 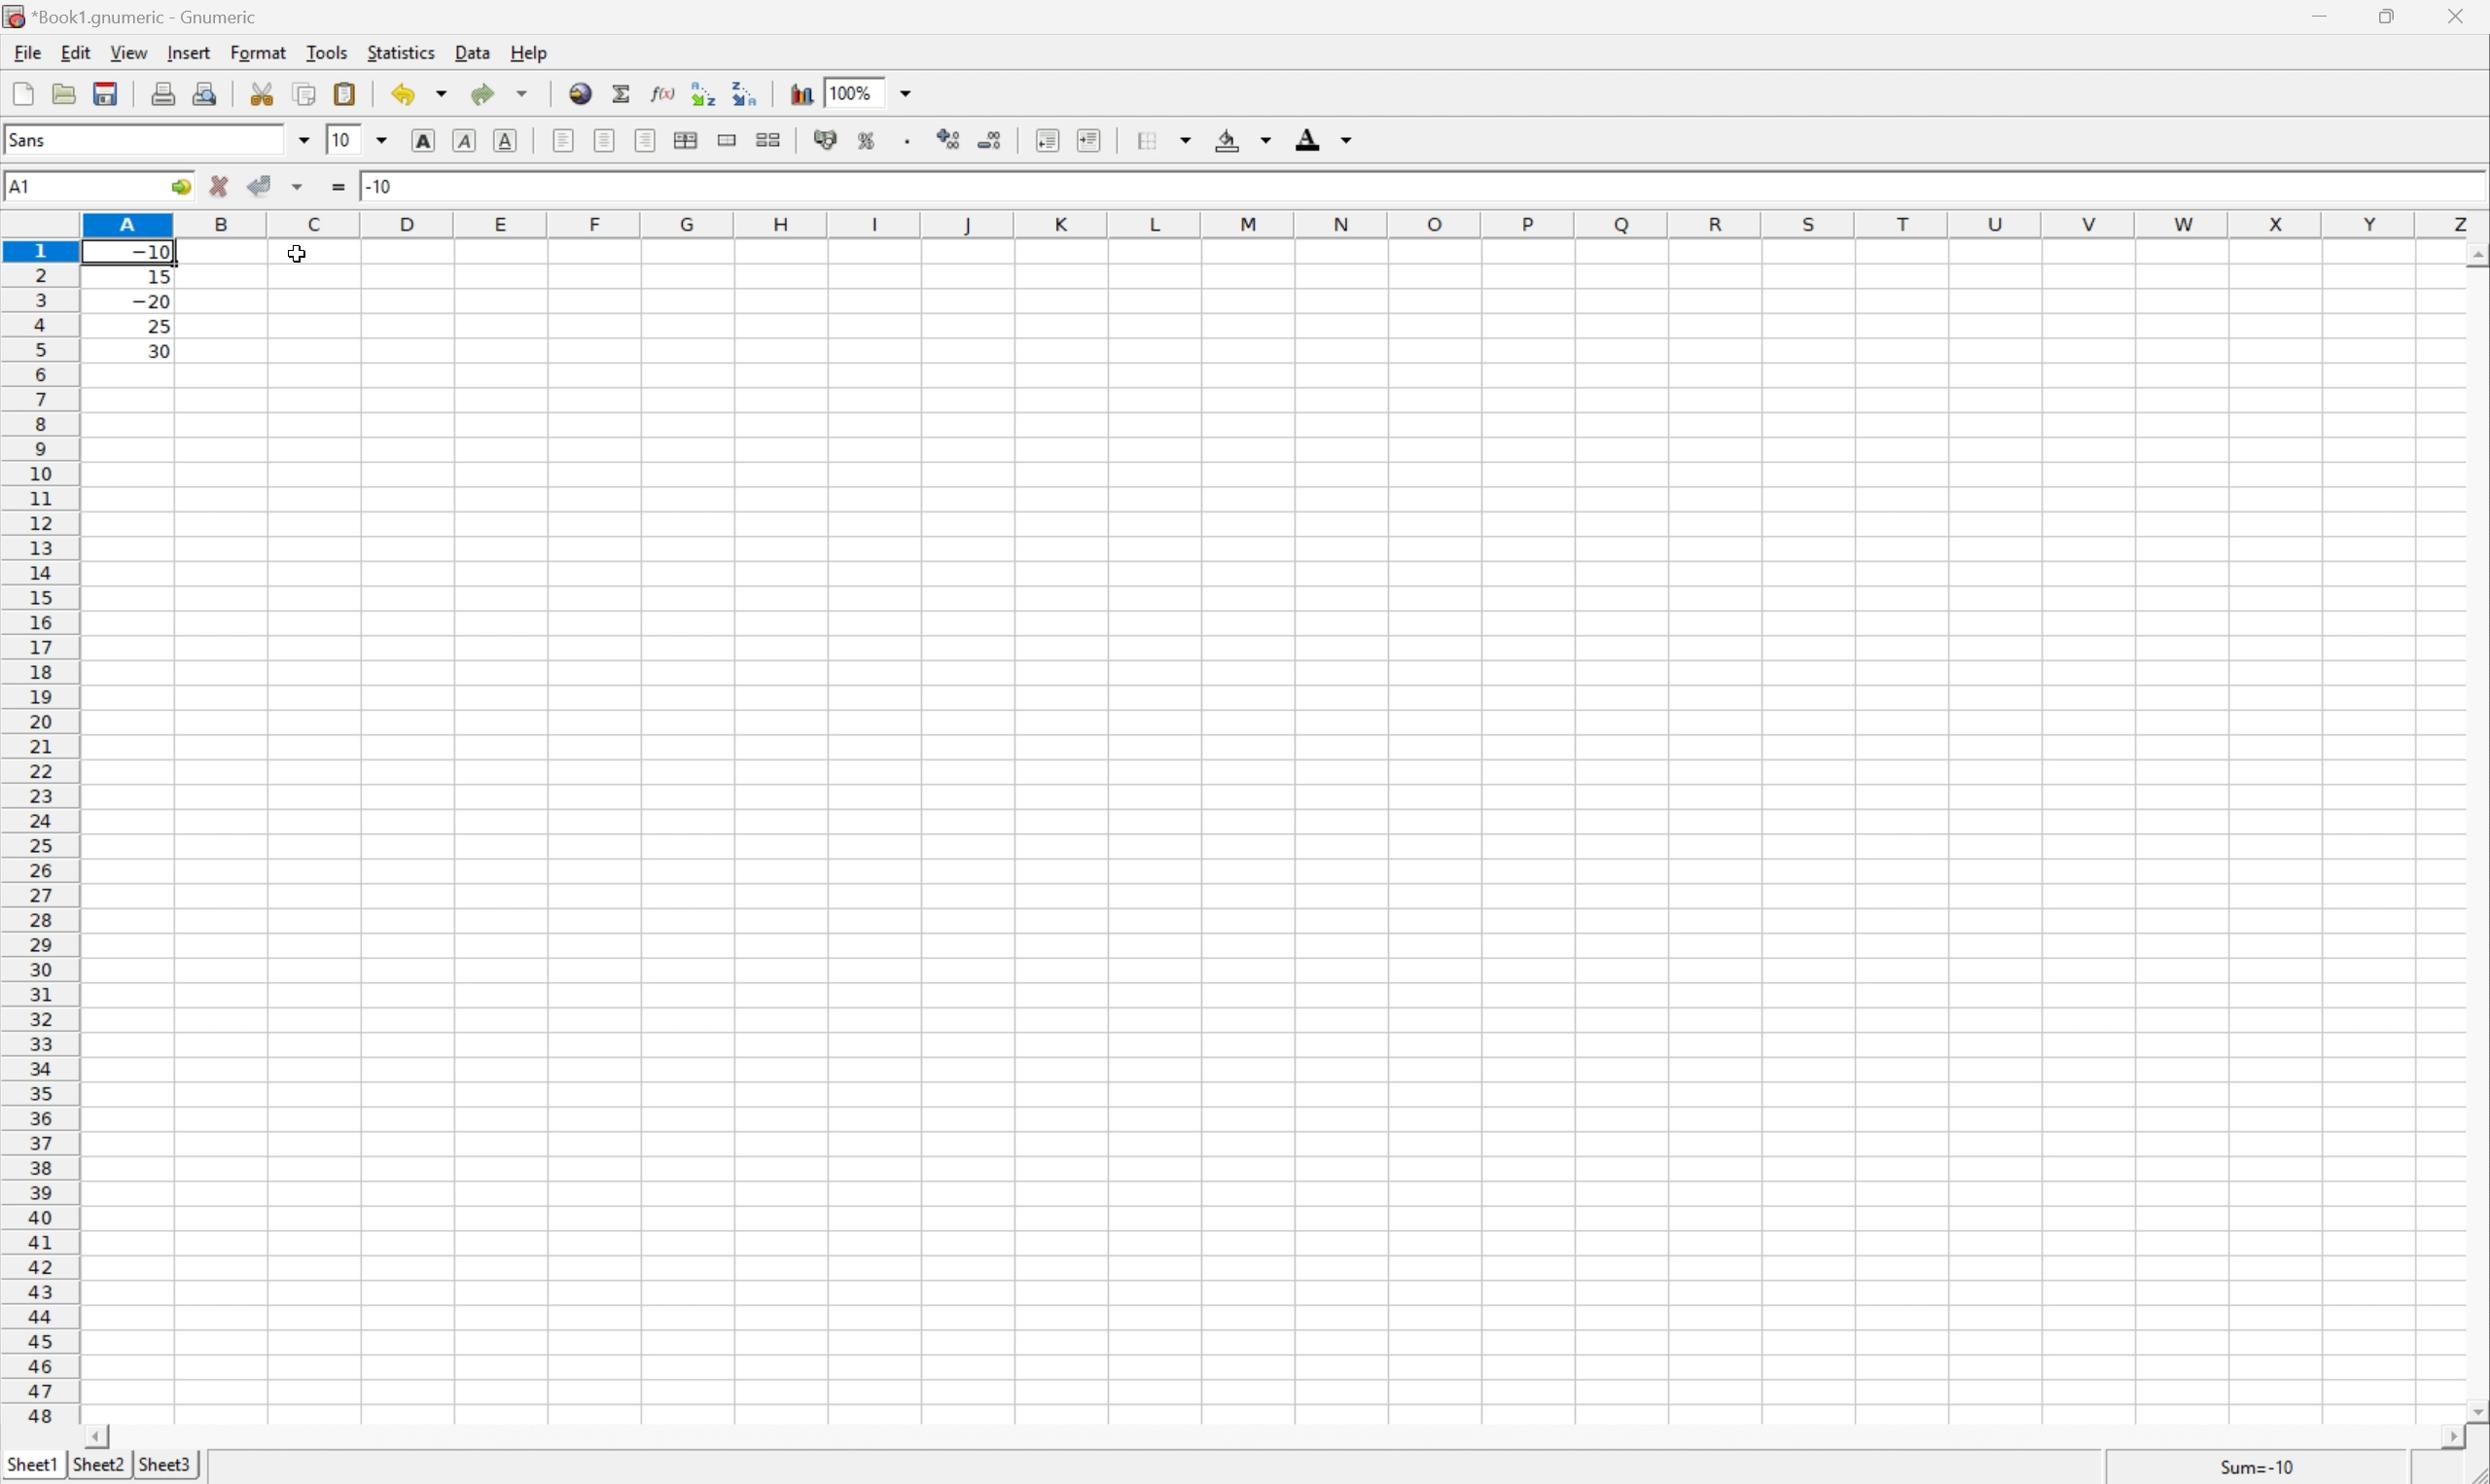 I want to click on Sum =-10, so click(x=2258, y=1468).